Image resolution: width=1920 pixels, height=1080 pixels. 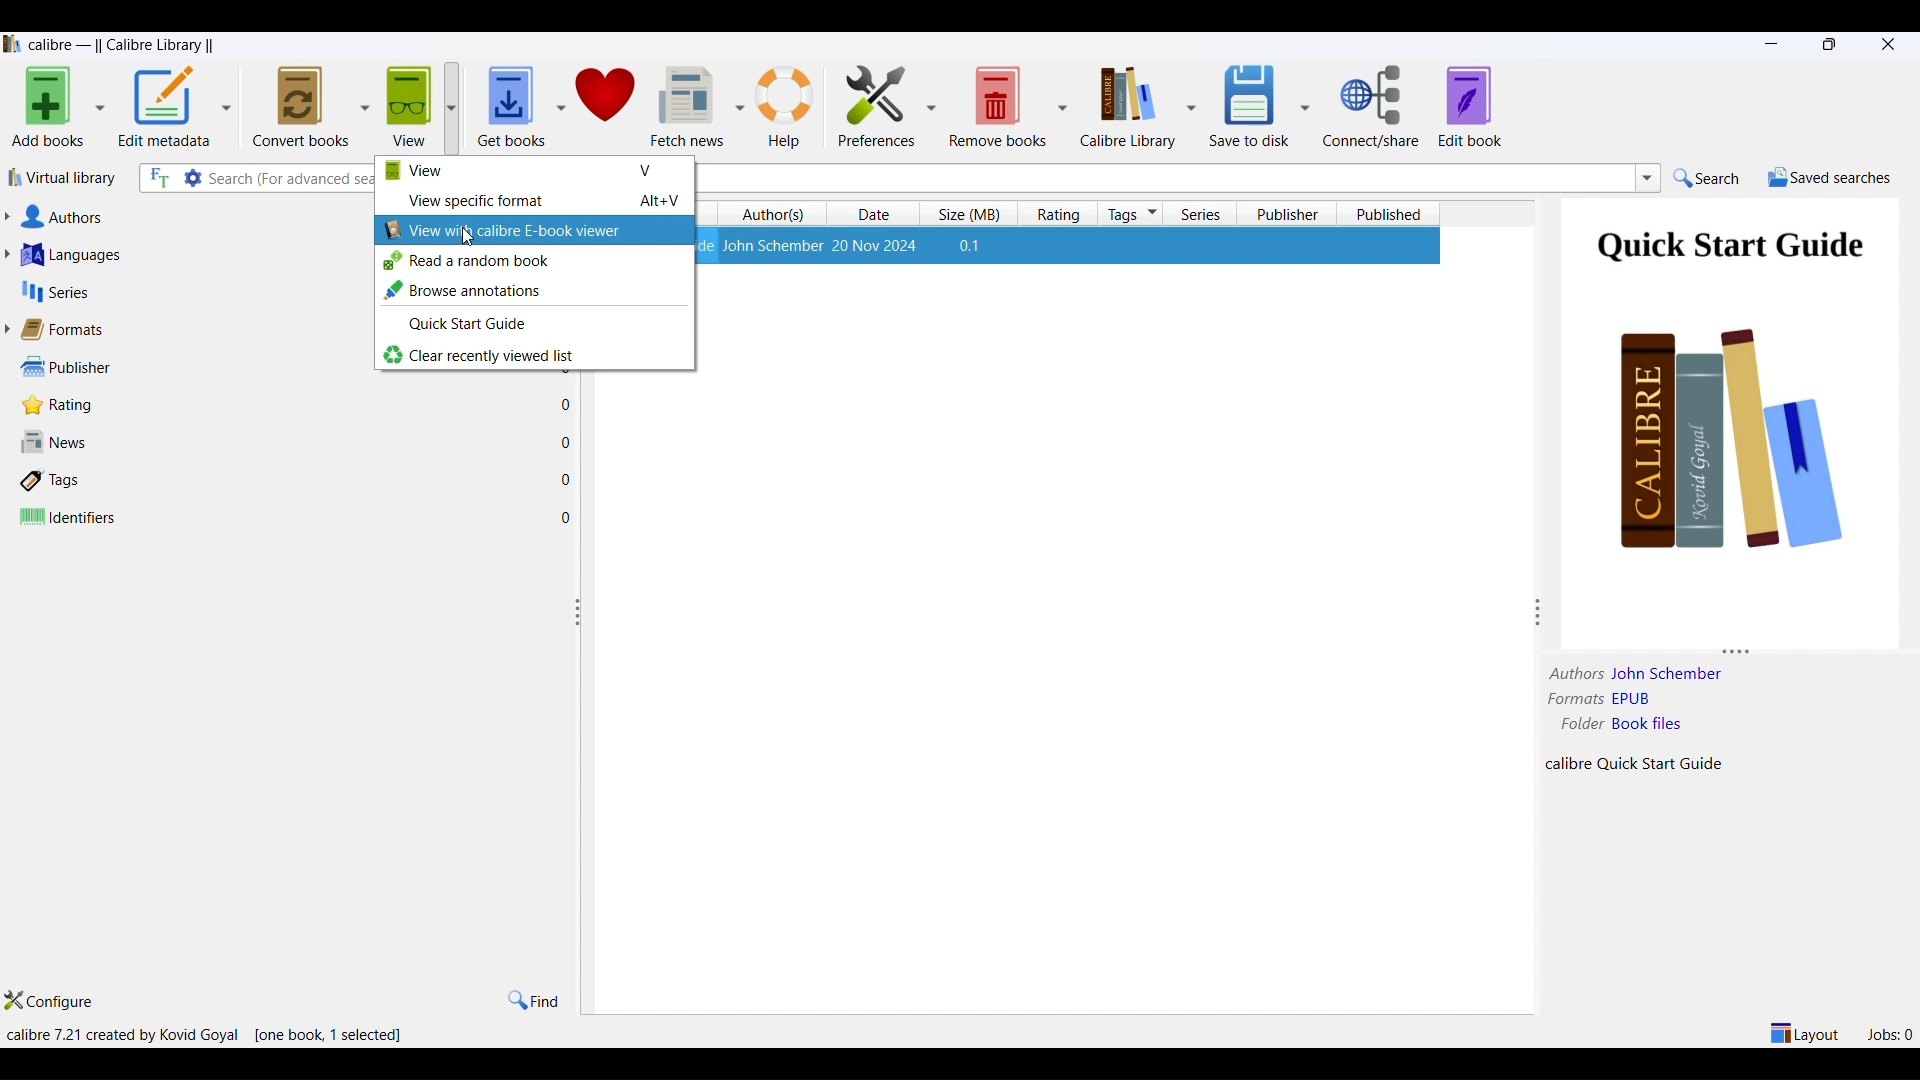 What do you see at coordinates (182, 366) in the screenshot?
I see `publisher` at bounding box center [182, 366].